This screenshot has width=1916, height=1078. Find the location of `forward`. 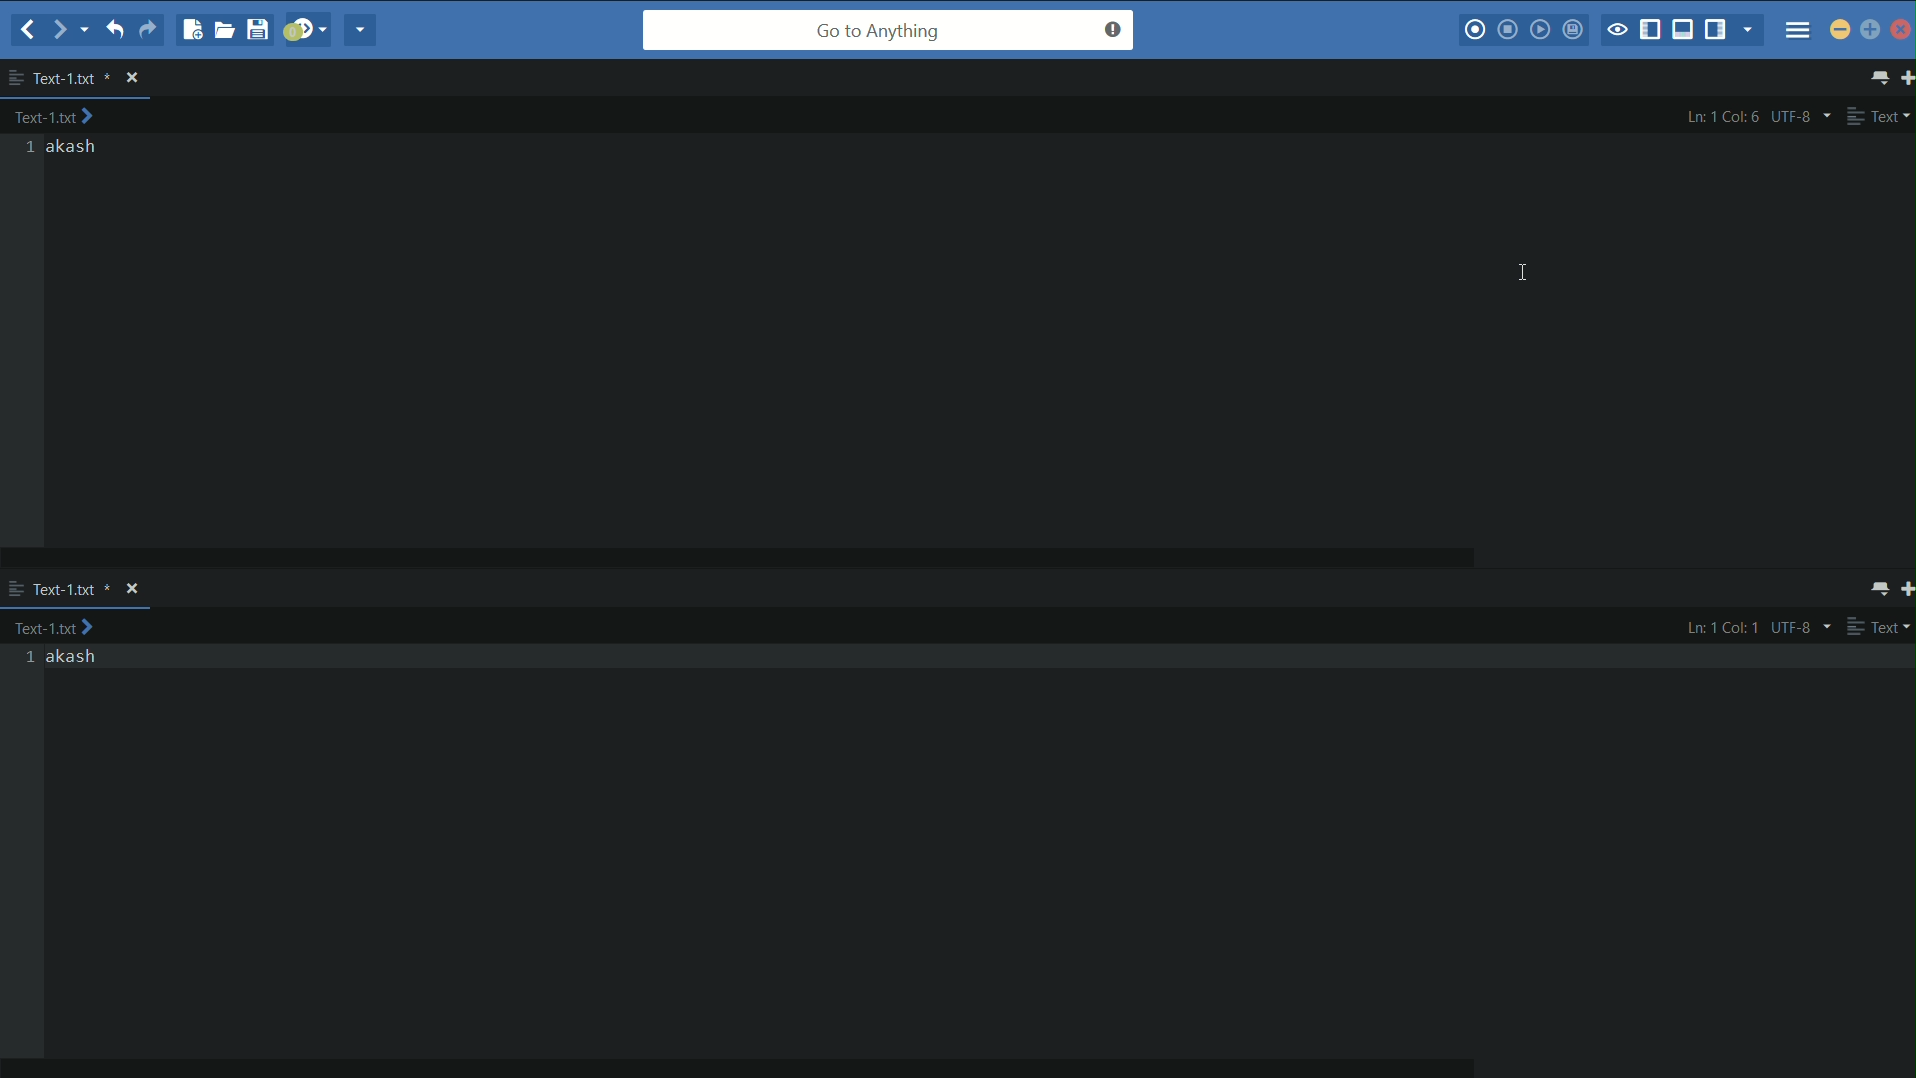

forward is located at coordinates (70, 30).